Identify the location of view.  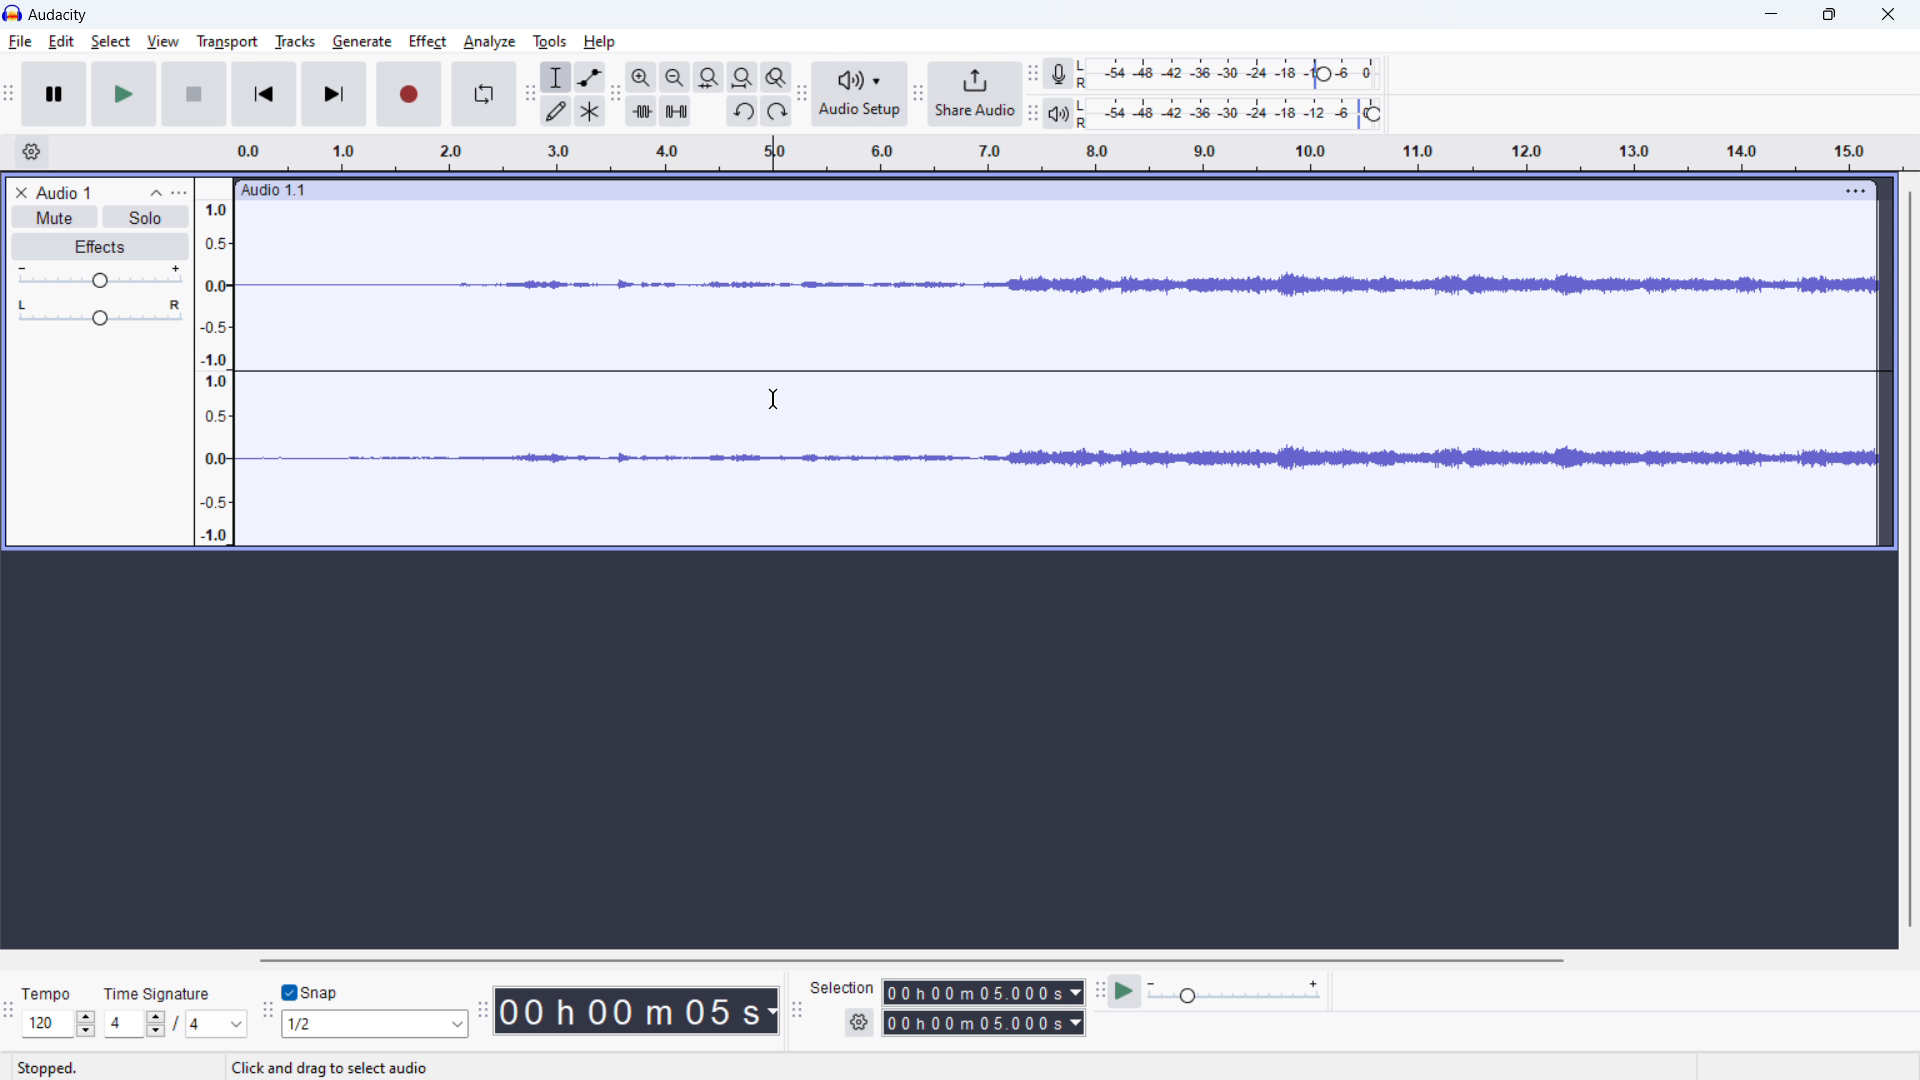
(163, 41).